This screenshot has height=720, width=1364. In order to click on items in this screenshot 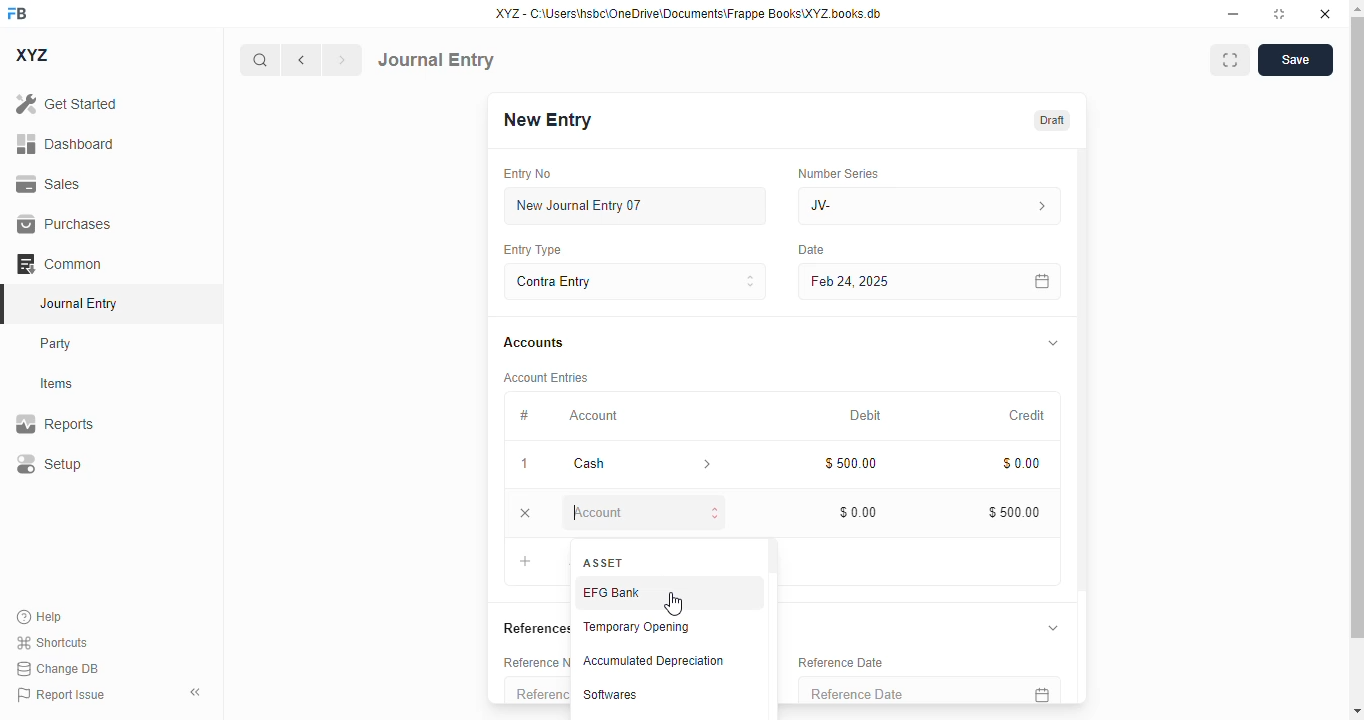, I will do `click(57, 384)`.